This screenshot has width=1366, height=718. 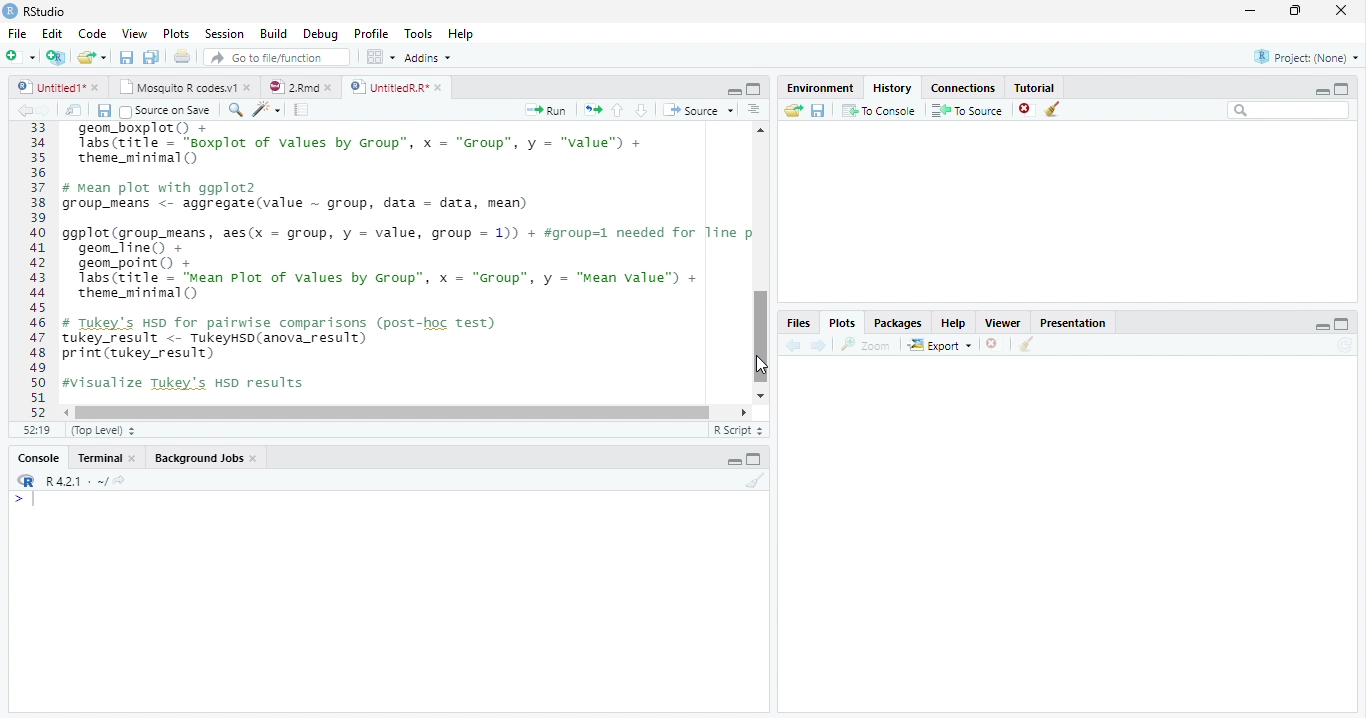 I want to click on 1, so click(x=37, y=268).